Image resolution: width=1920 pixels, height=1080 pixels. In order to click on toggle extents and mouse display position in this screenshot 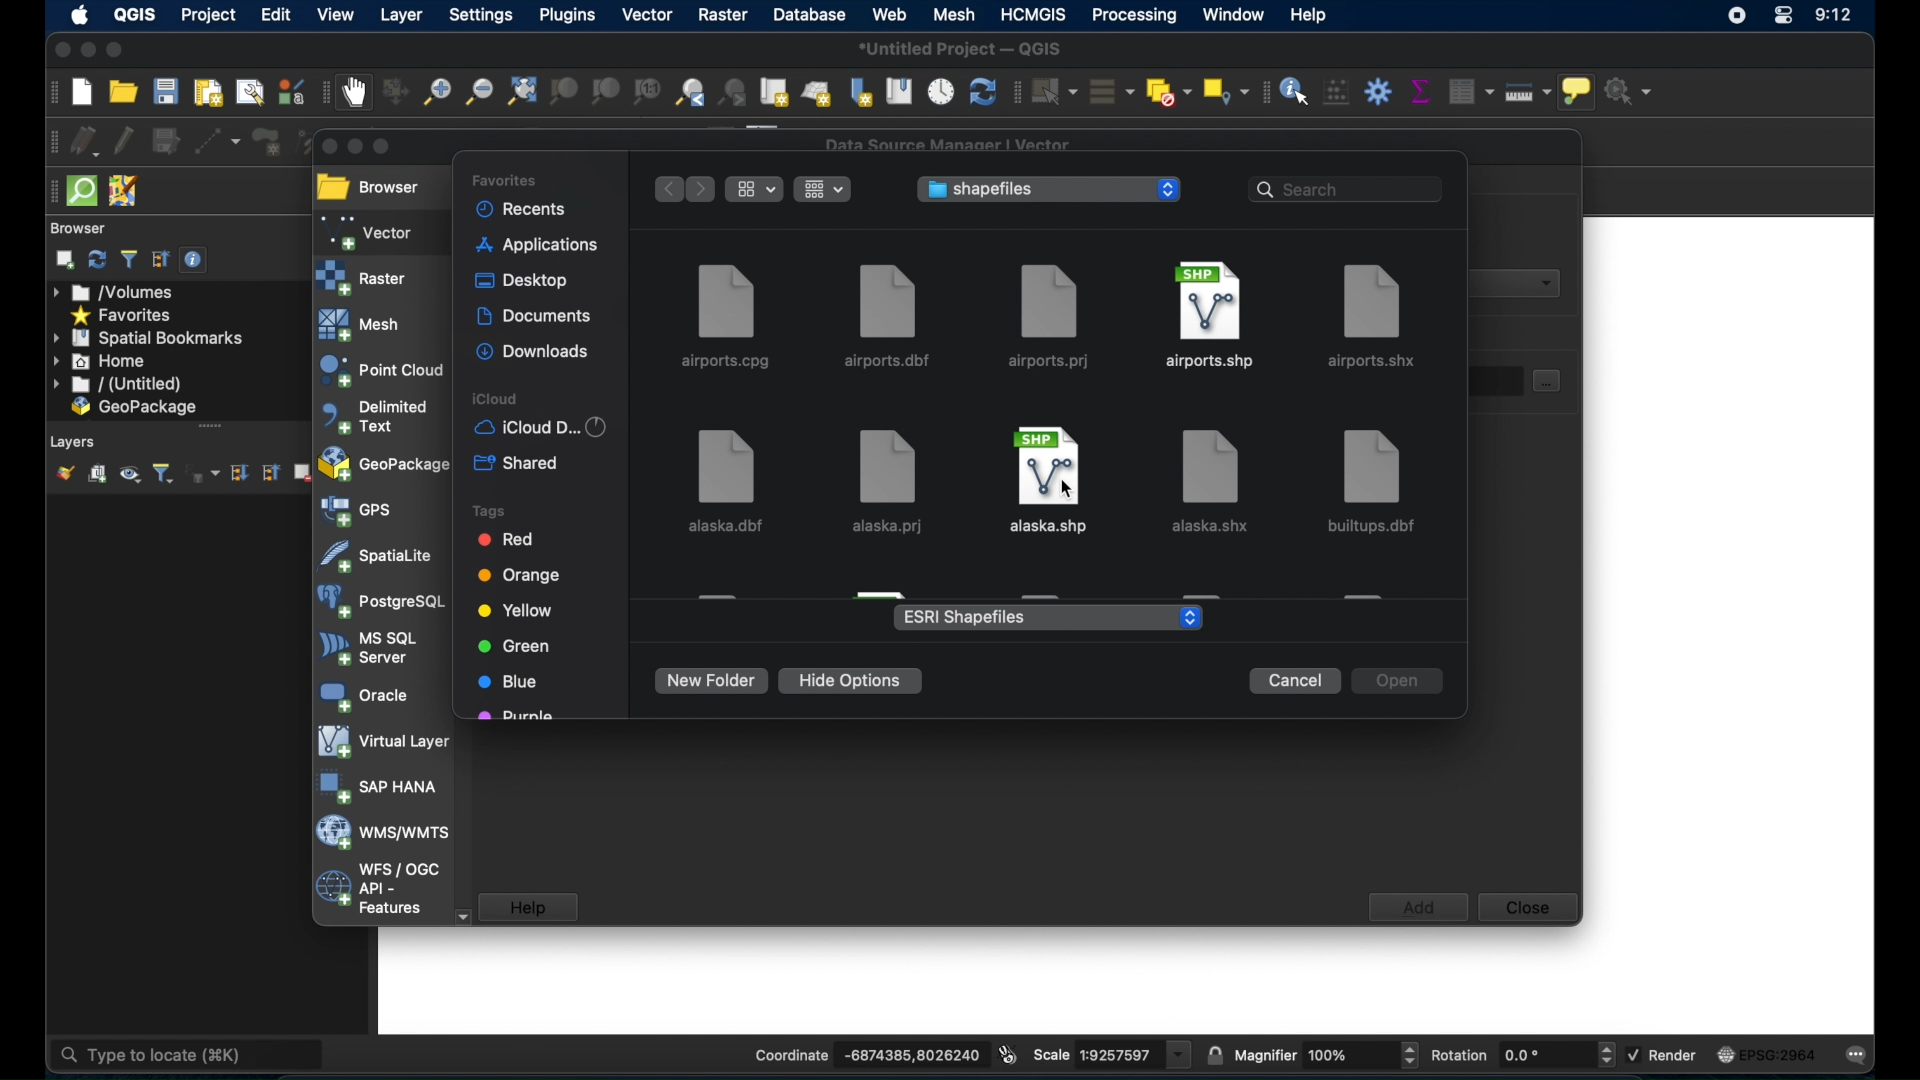, I will do `click(1007, 1053)`.